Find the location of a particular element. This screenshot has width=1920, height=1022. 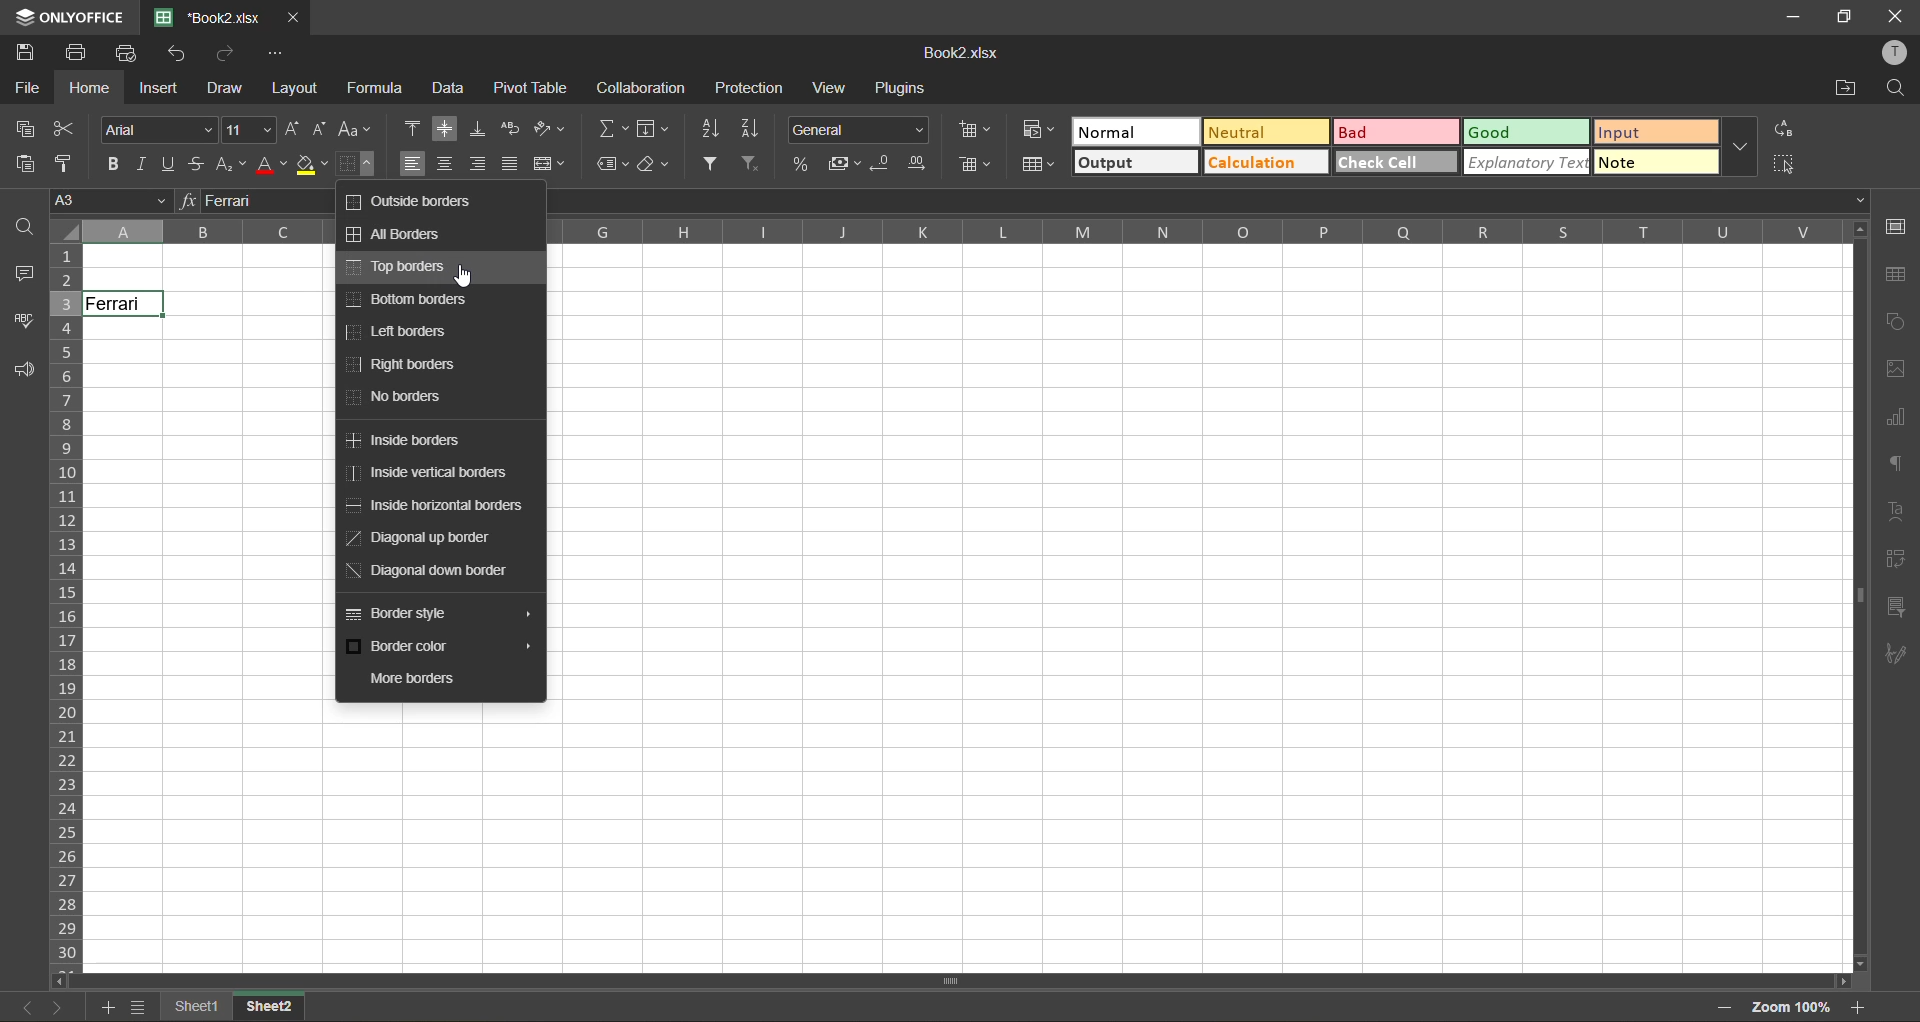

maximize is located at coordinates (1843, 15).